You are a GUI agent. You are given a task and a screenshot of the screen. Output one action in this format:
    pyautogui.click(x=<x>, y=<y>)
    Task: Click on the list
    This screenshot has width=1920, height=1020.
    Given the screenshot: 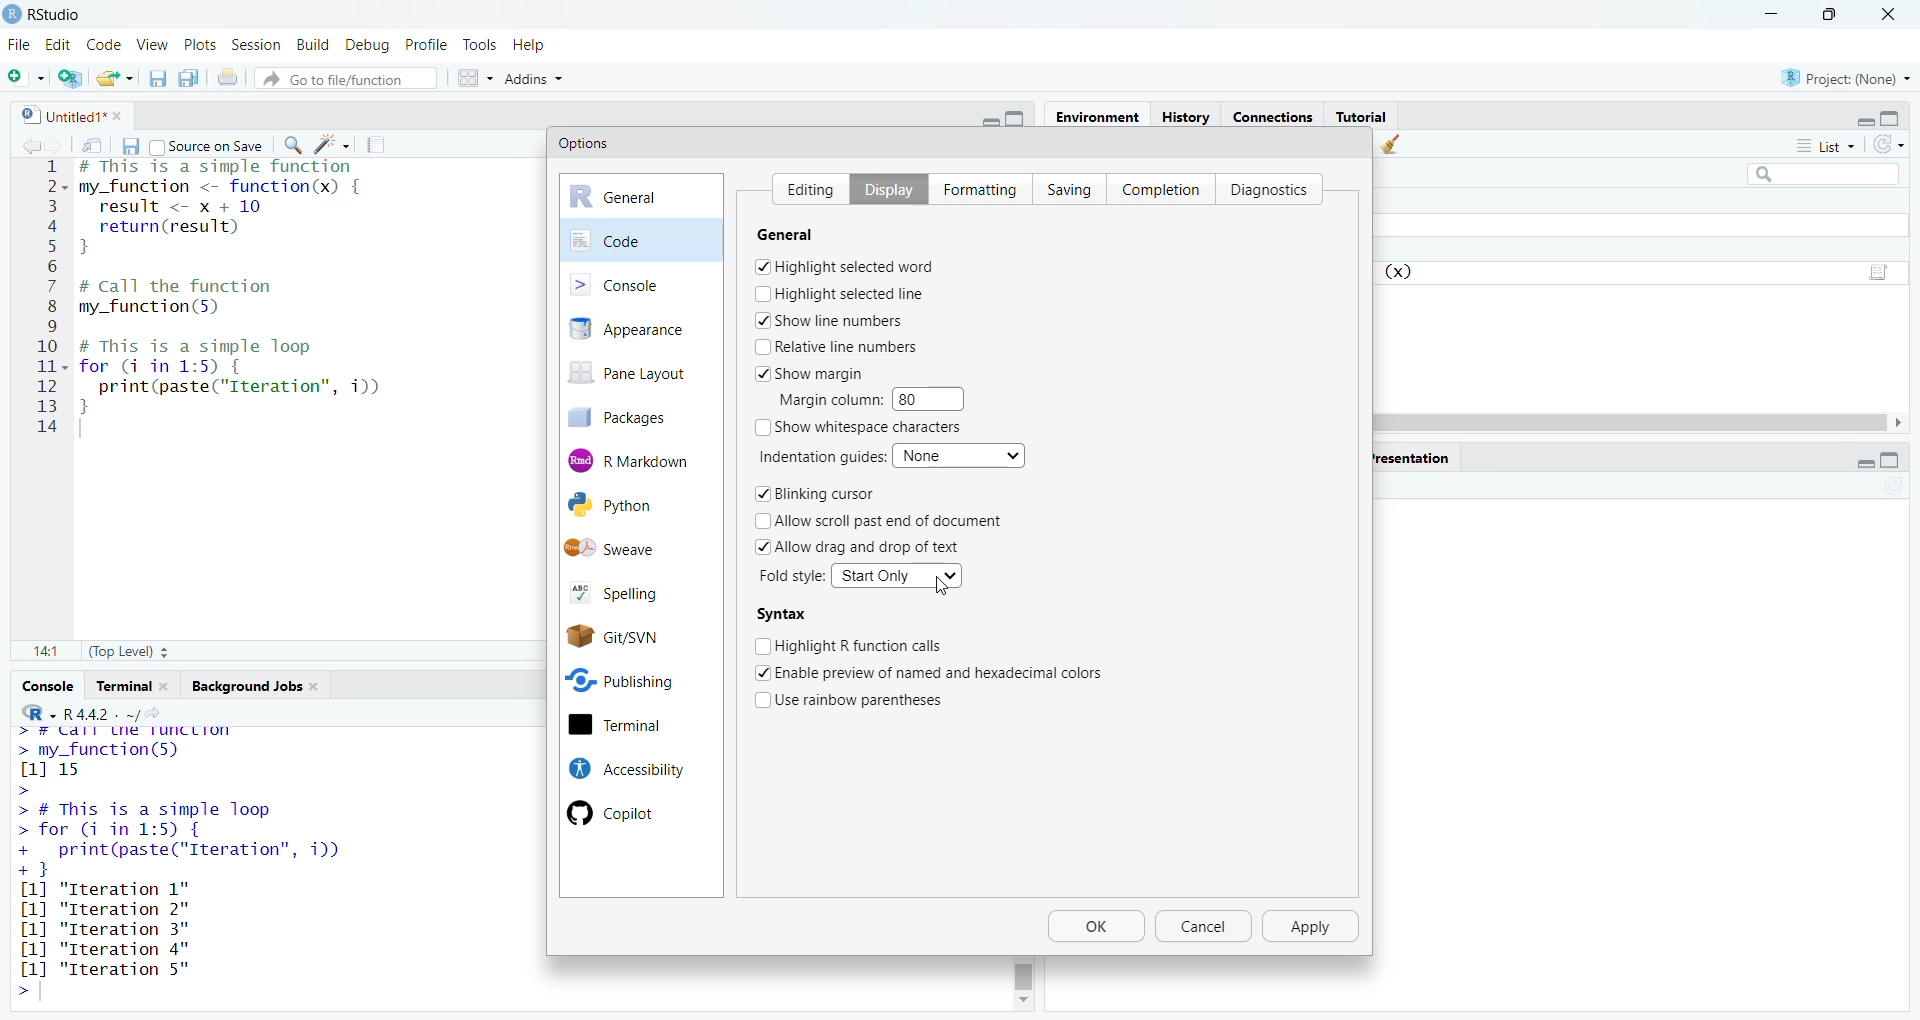 What is the action you would take?
    pyautogui.click(x=1824, y=149)
    